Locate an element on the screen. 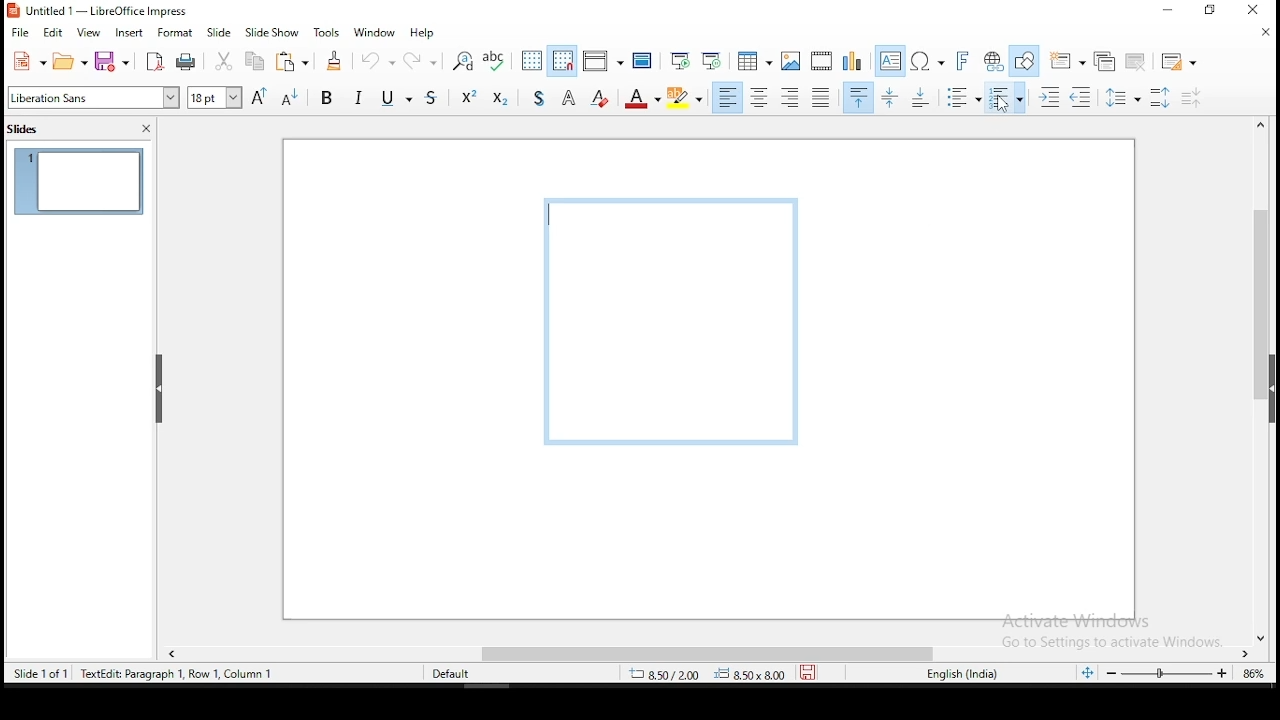 This screenshot has width=1280, height=720. clear direct formatting is located at coordinates (599, 99).